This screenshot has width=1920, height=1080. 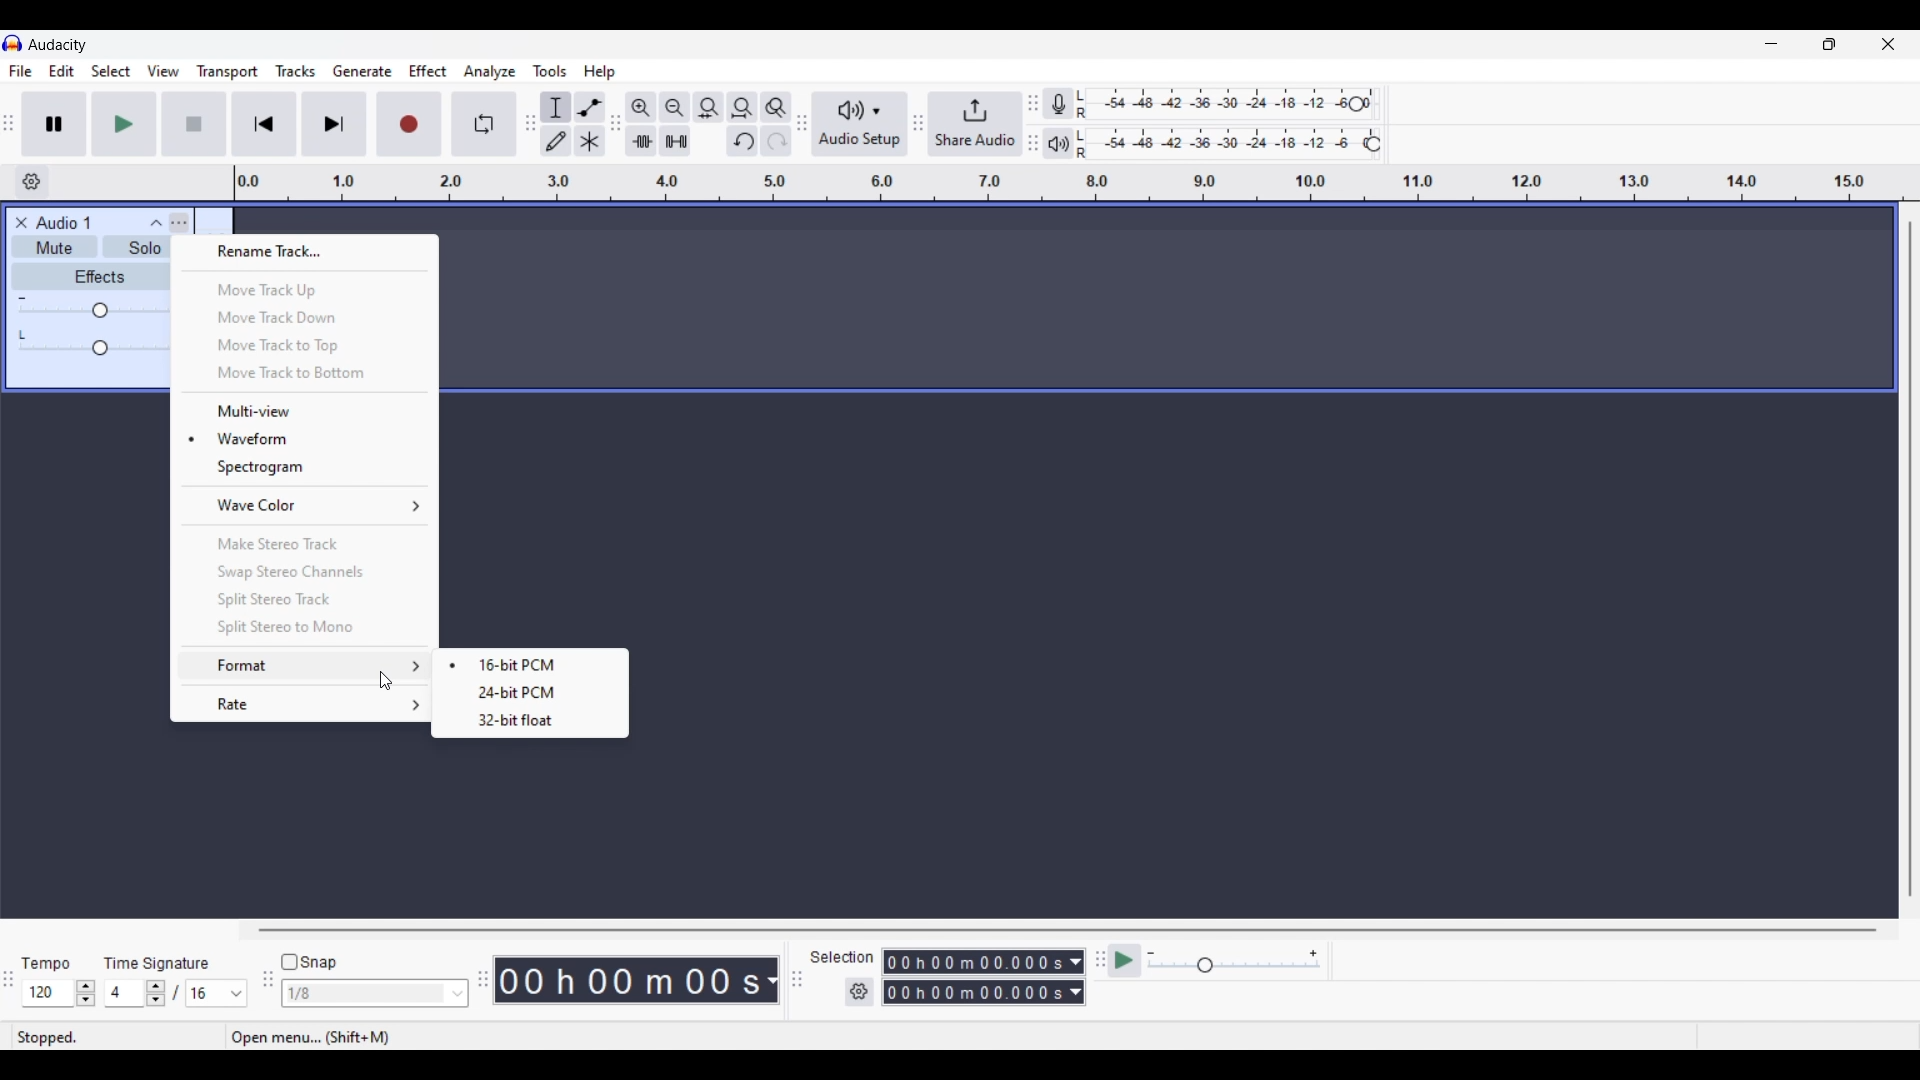 I want to click on Pause, so click(x=54, y=123).